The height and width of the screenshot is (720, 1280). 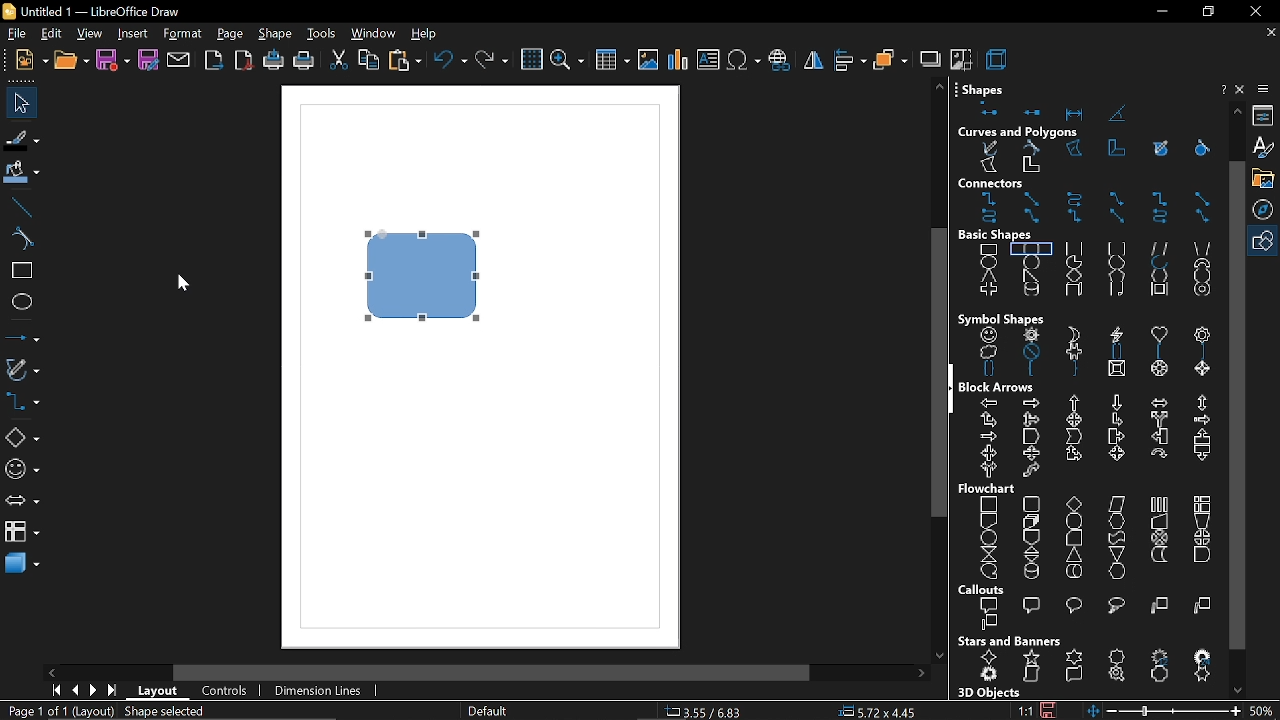 What do you see at coordinates (1007, 235) in the screenshot?
I see `basic shapes` at bounding box center [1007, 235].